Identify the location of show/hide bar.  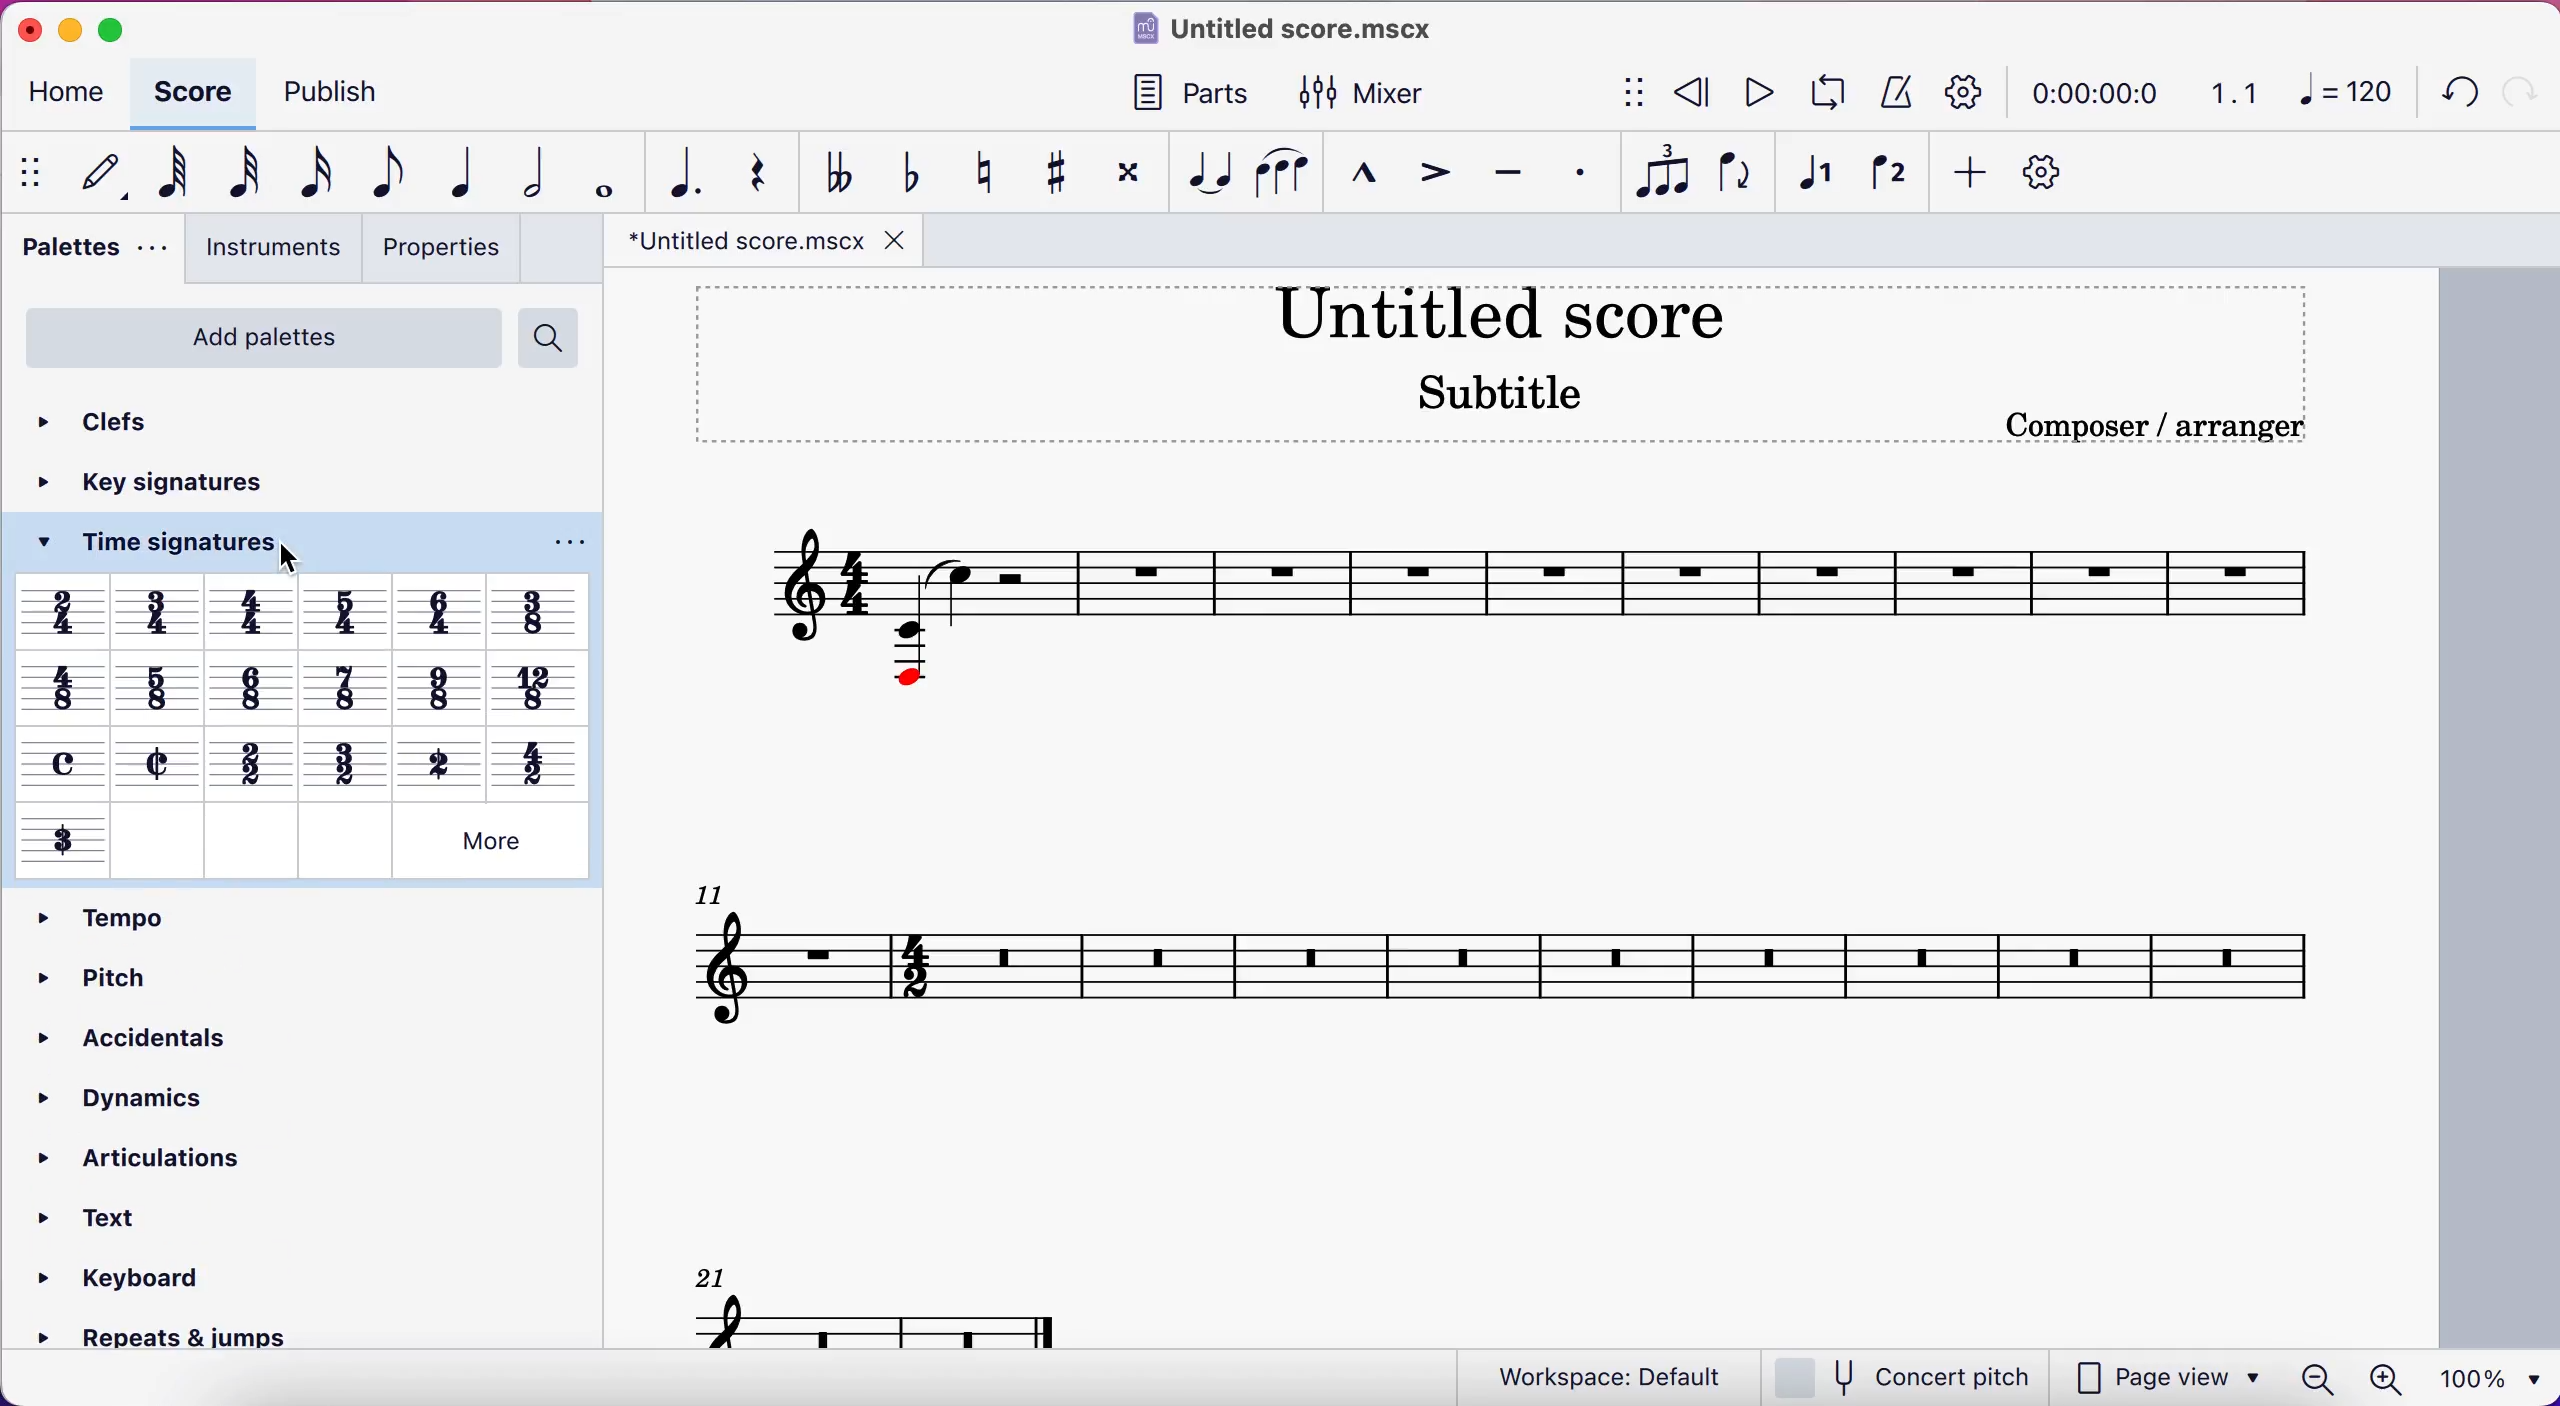
(34, 173).